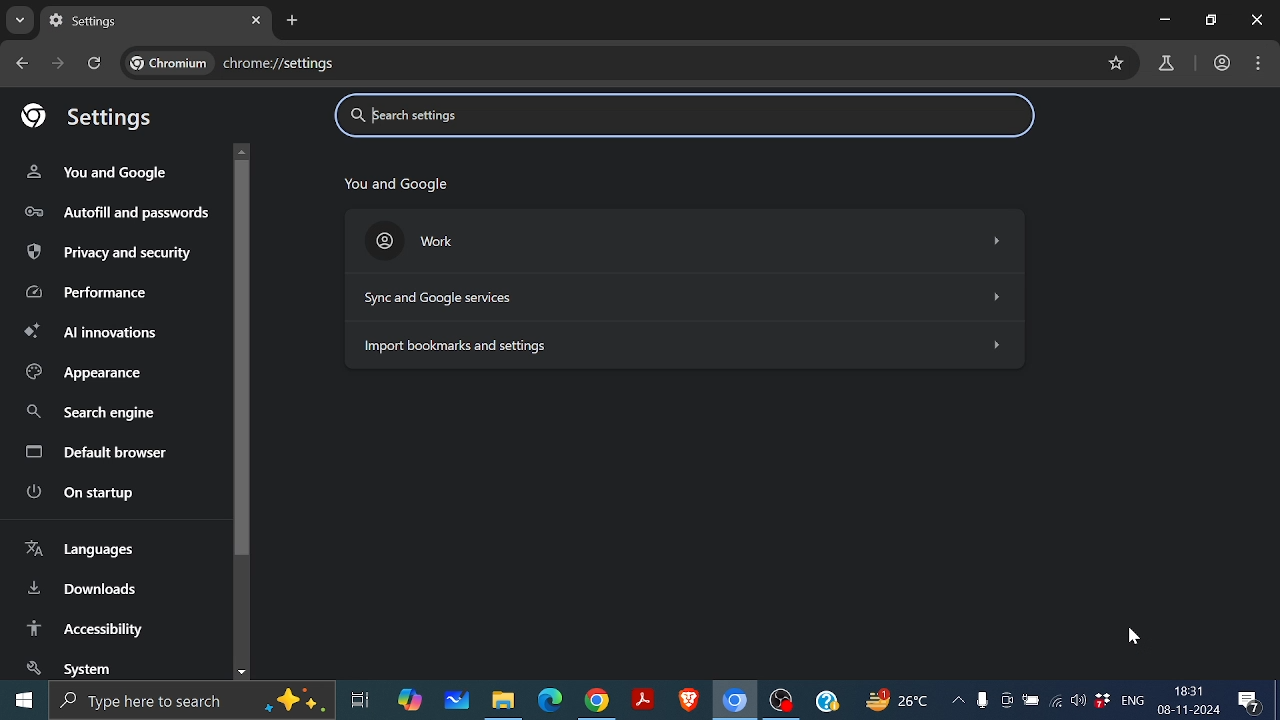 The image size is (1280, 720). I want to click on file explorer, so click(502, 701).